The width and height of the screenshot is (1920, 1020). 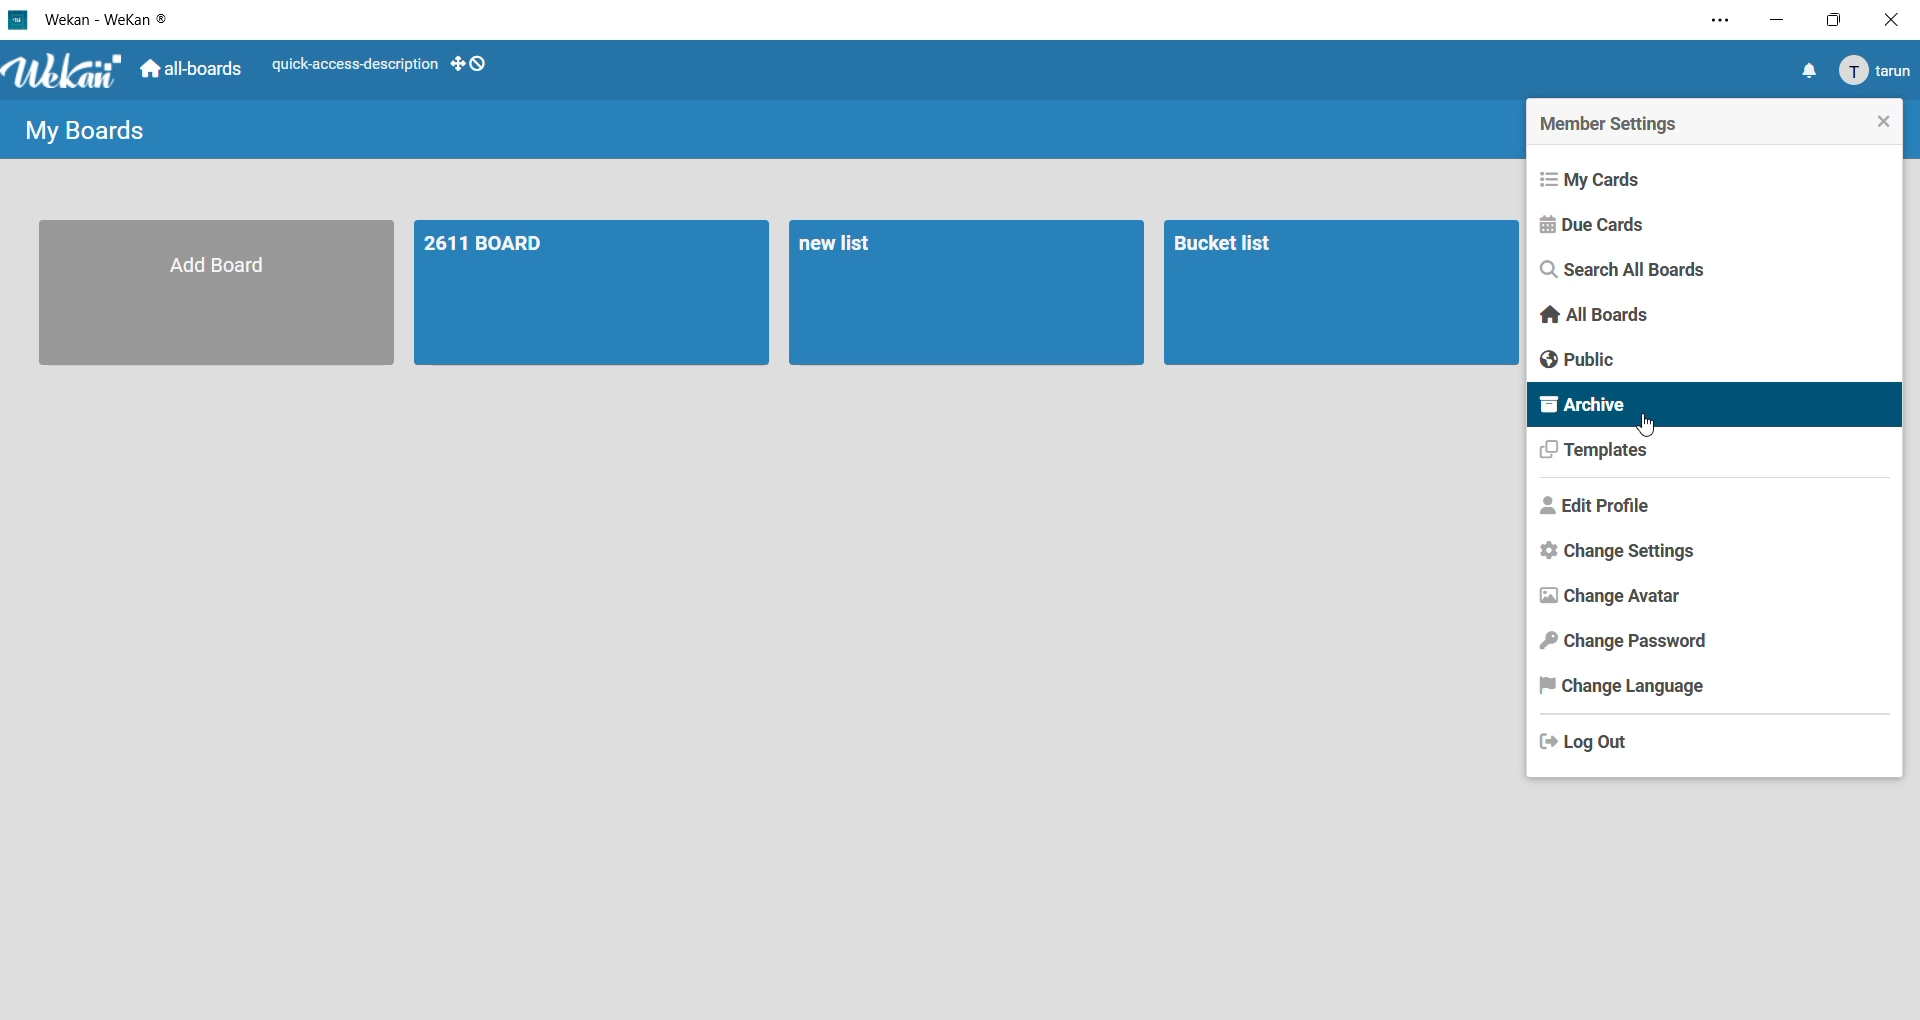 I want to click on board 1- 2611 board, so click(x=597, y=292).